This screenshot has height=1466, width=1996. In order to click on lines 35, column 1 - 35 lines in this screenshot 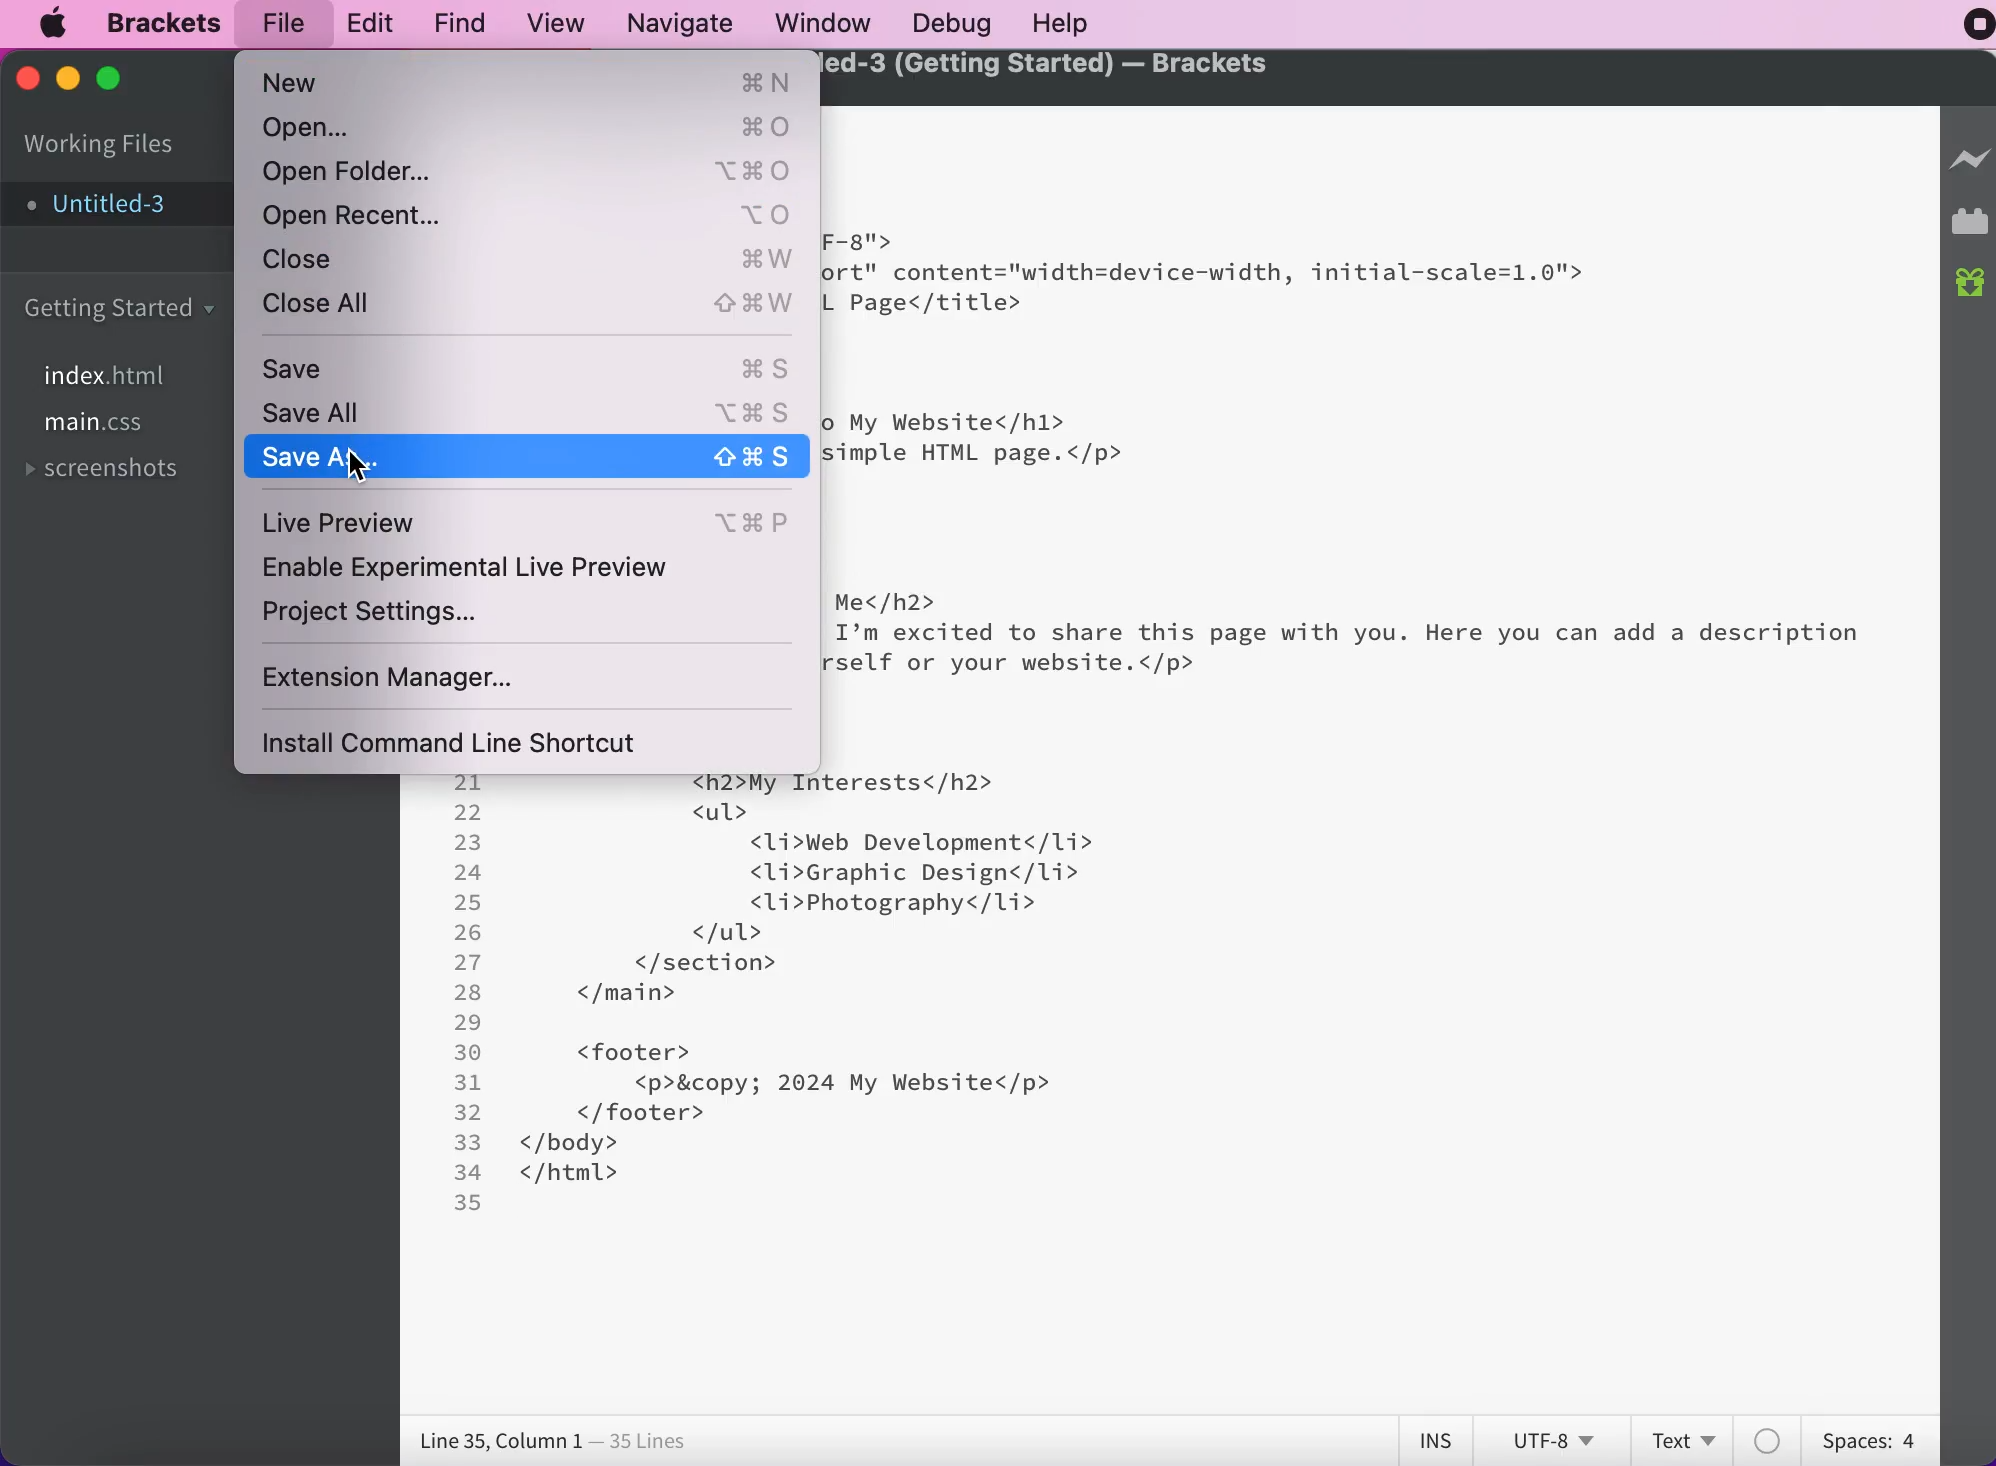, I will do `click(551, 1442)`.